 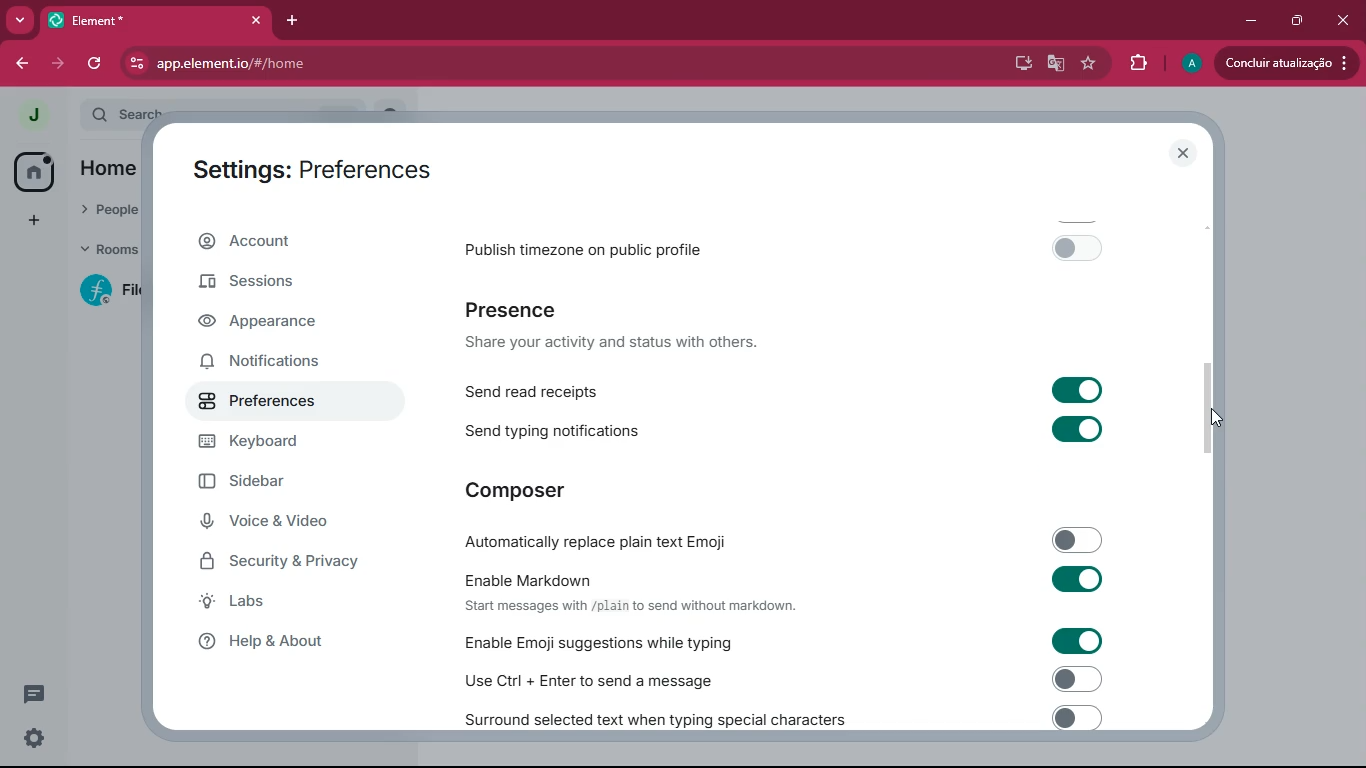 What do you see at coordinates (30, 694) in the screenshot?
I see `comments` at bounding box center [30, 694].